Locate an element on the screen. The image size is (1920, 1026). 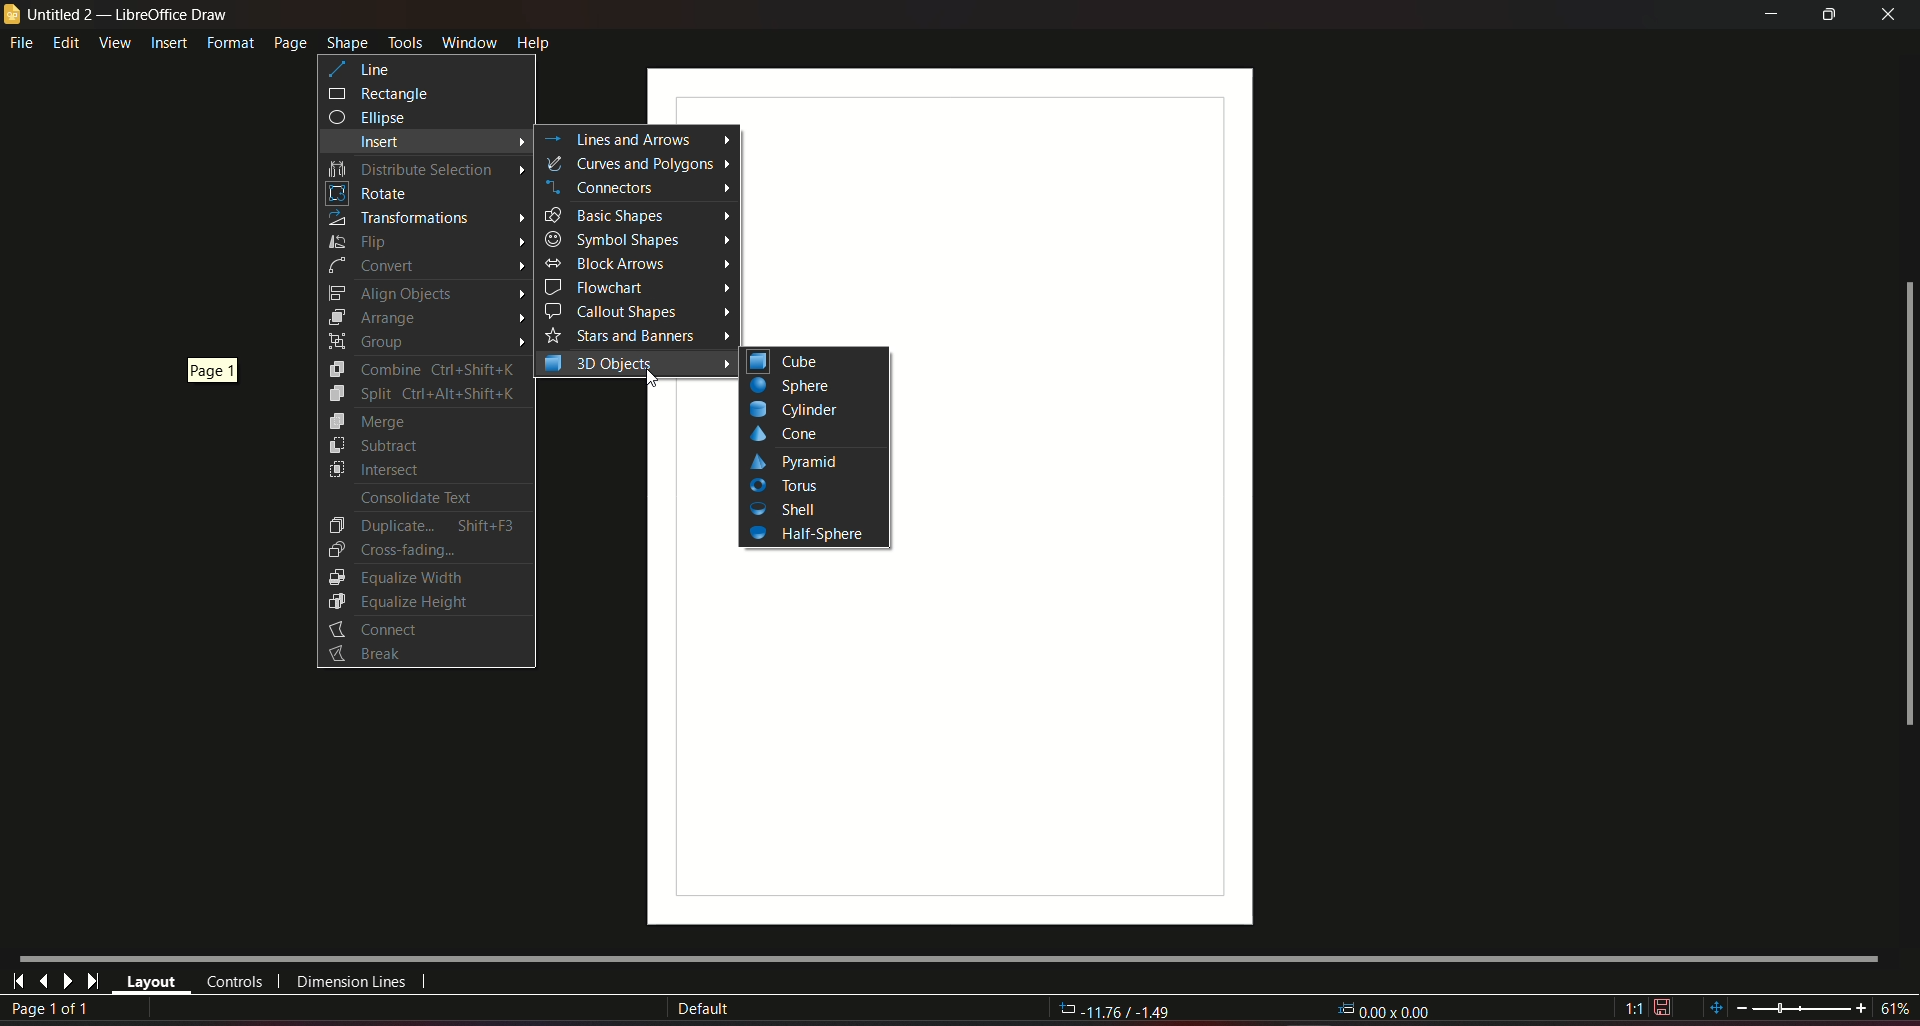
curves and polygons is located at coordinates (628, 164).